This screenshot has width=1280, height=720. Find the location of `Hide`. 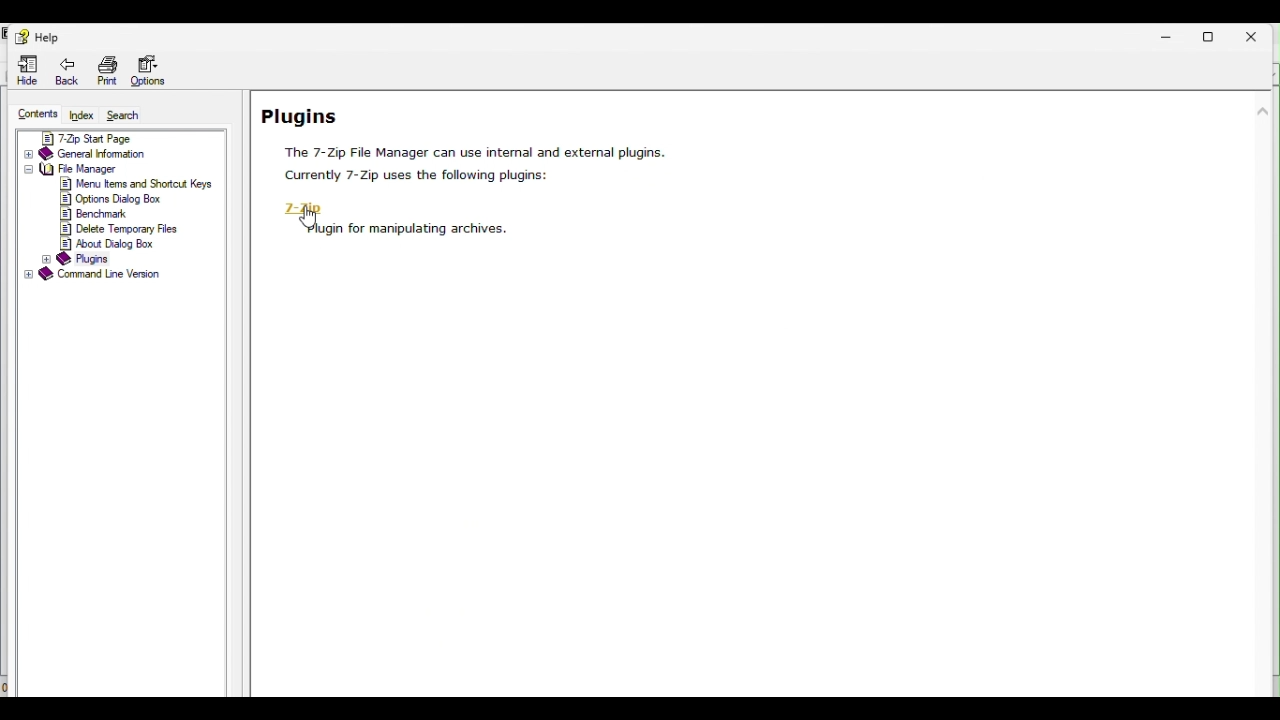

Hide is located at coordinates (27, 69).